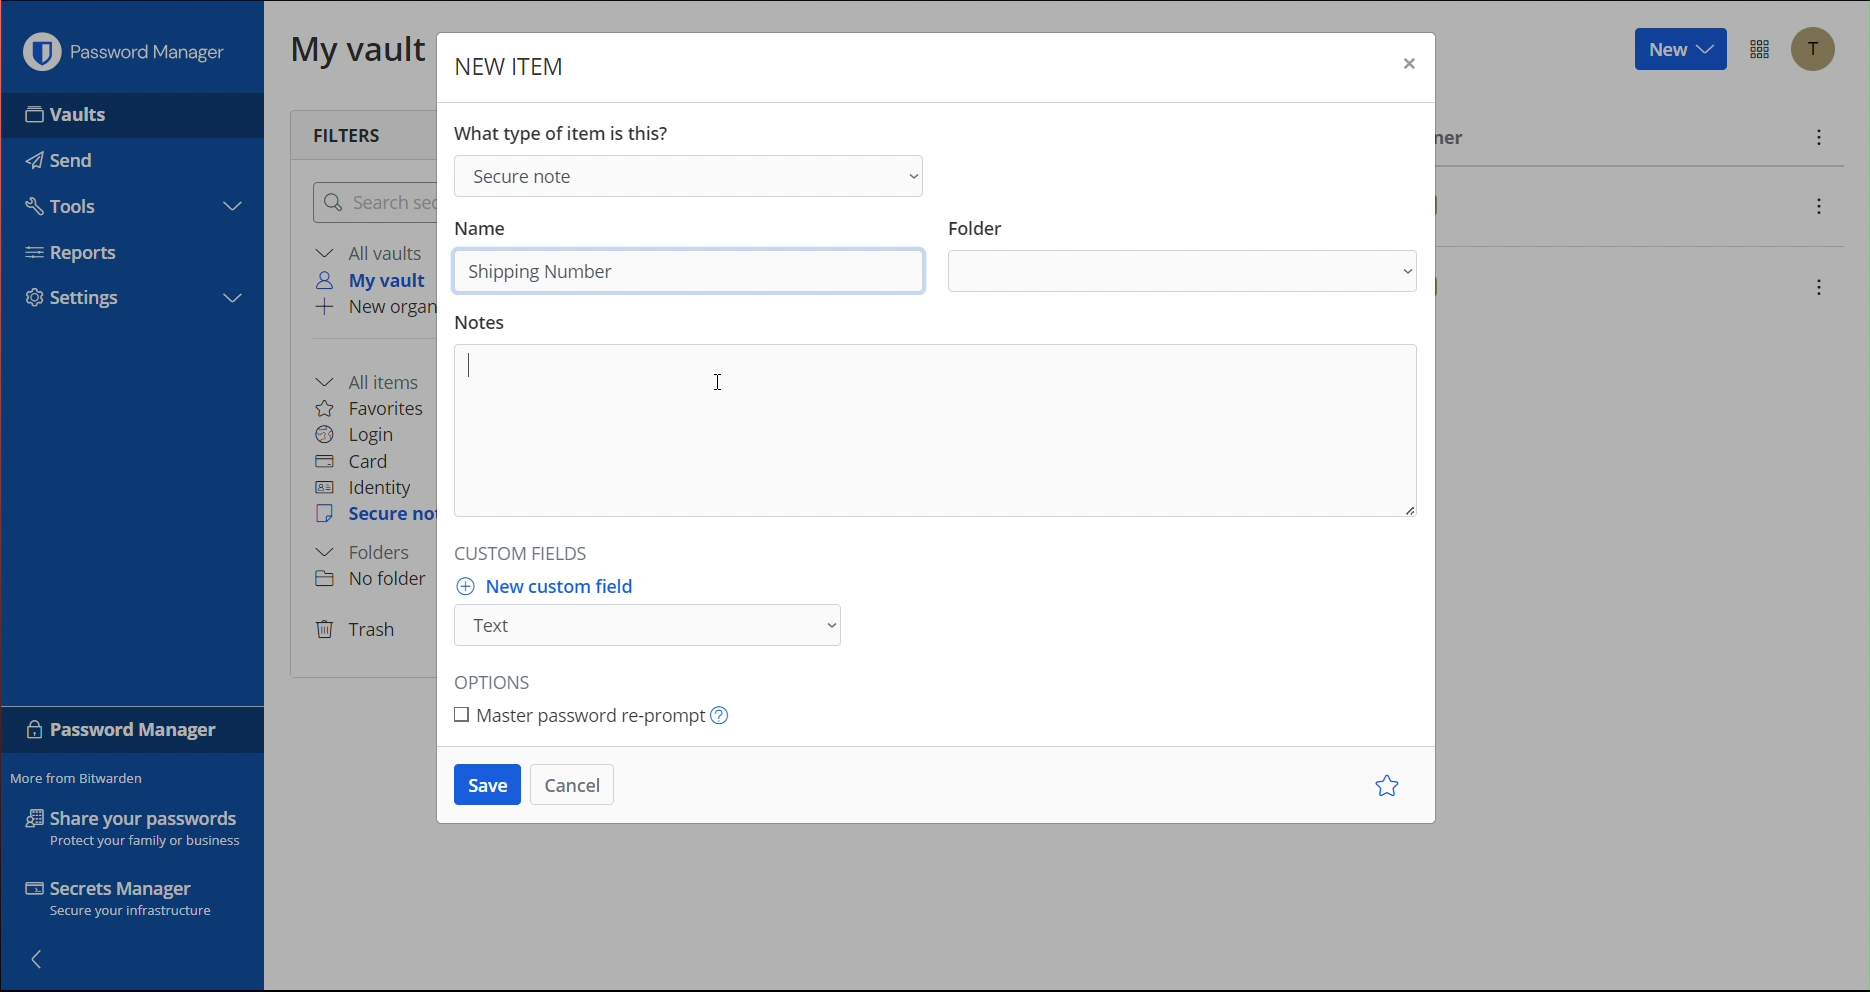 This screenshot has height=992, width=1870. I want to click on Name, so click(488, 227).